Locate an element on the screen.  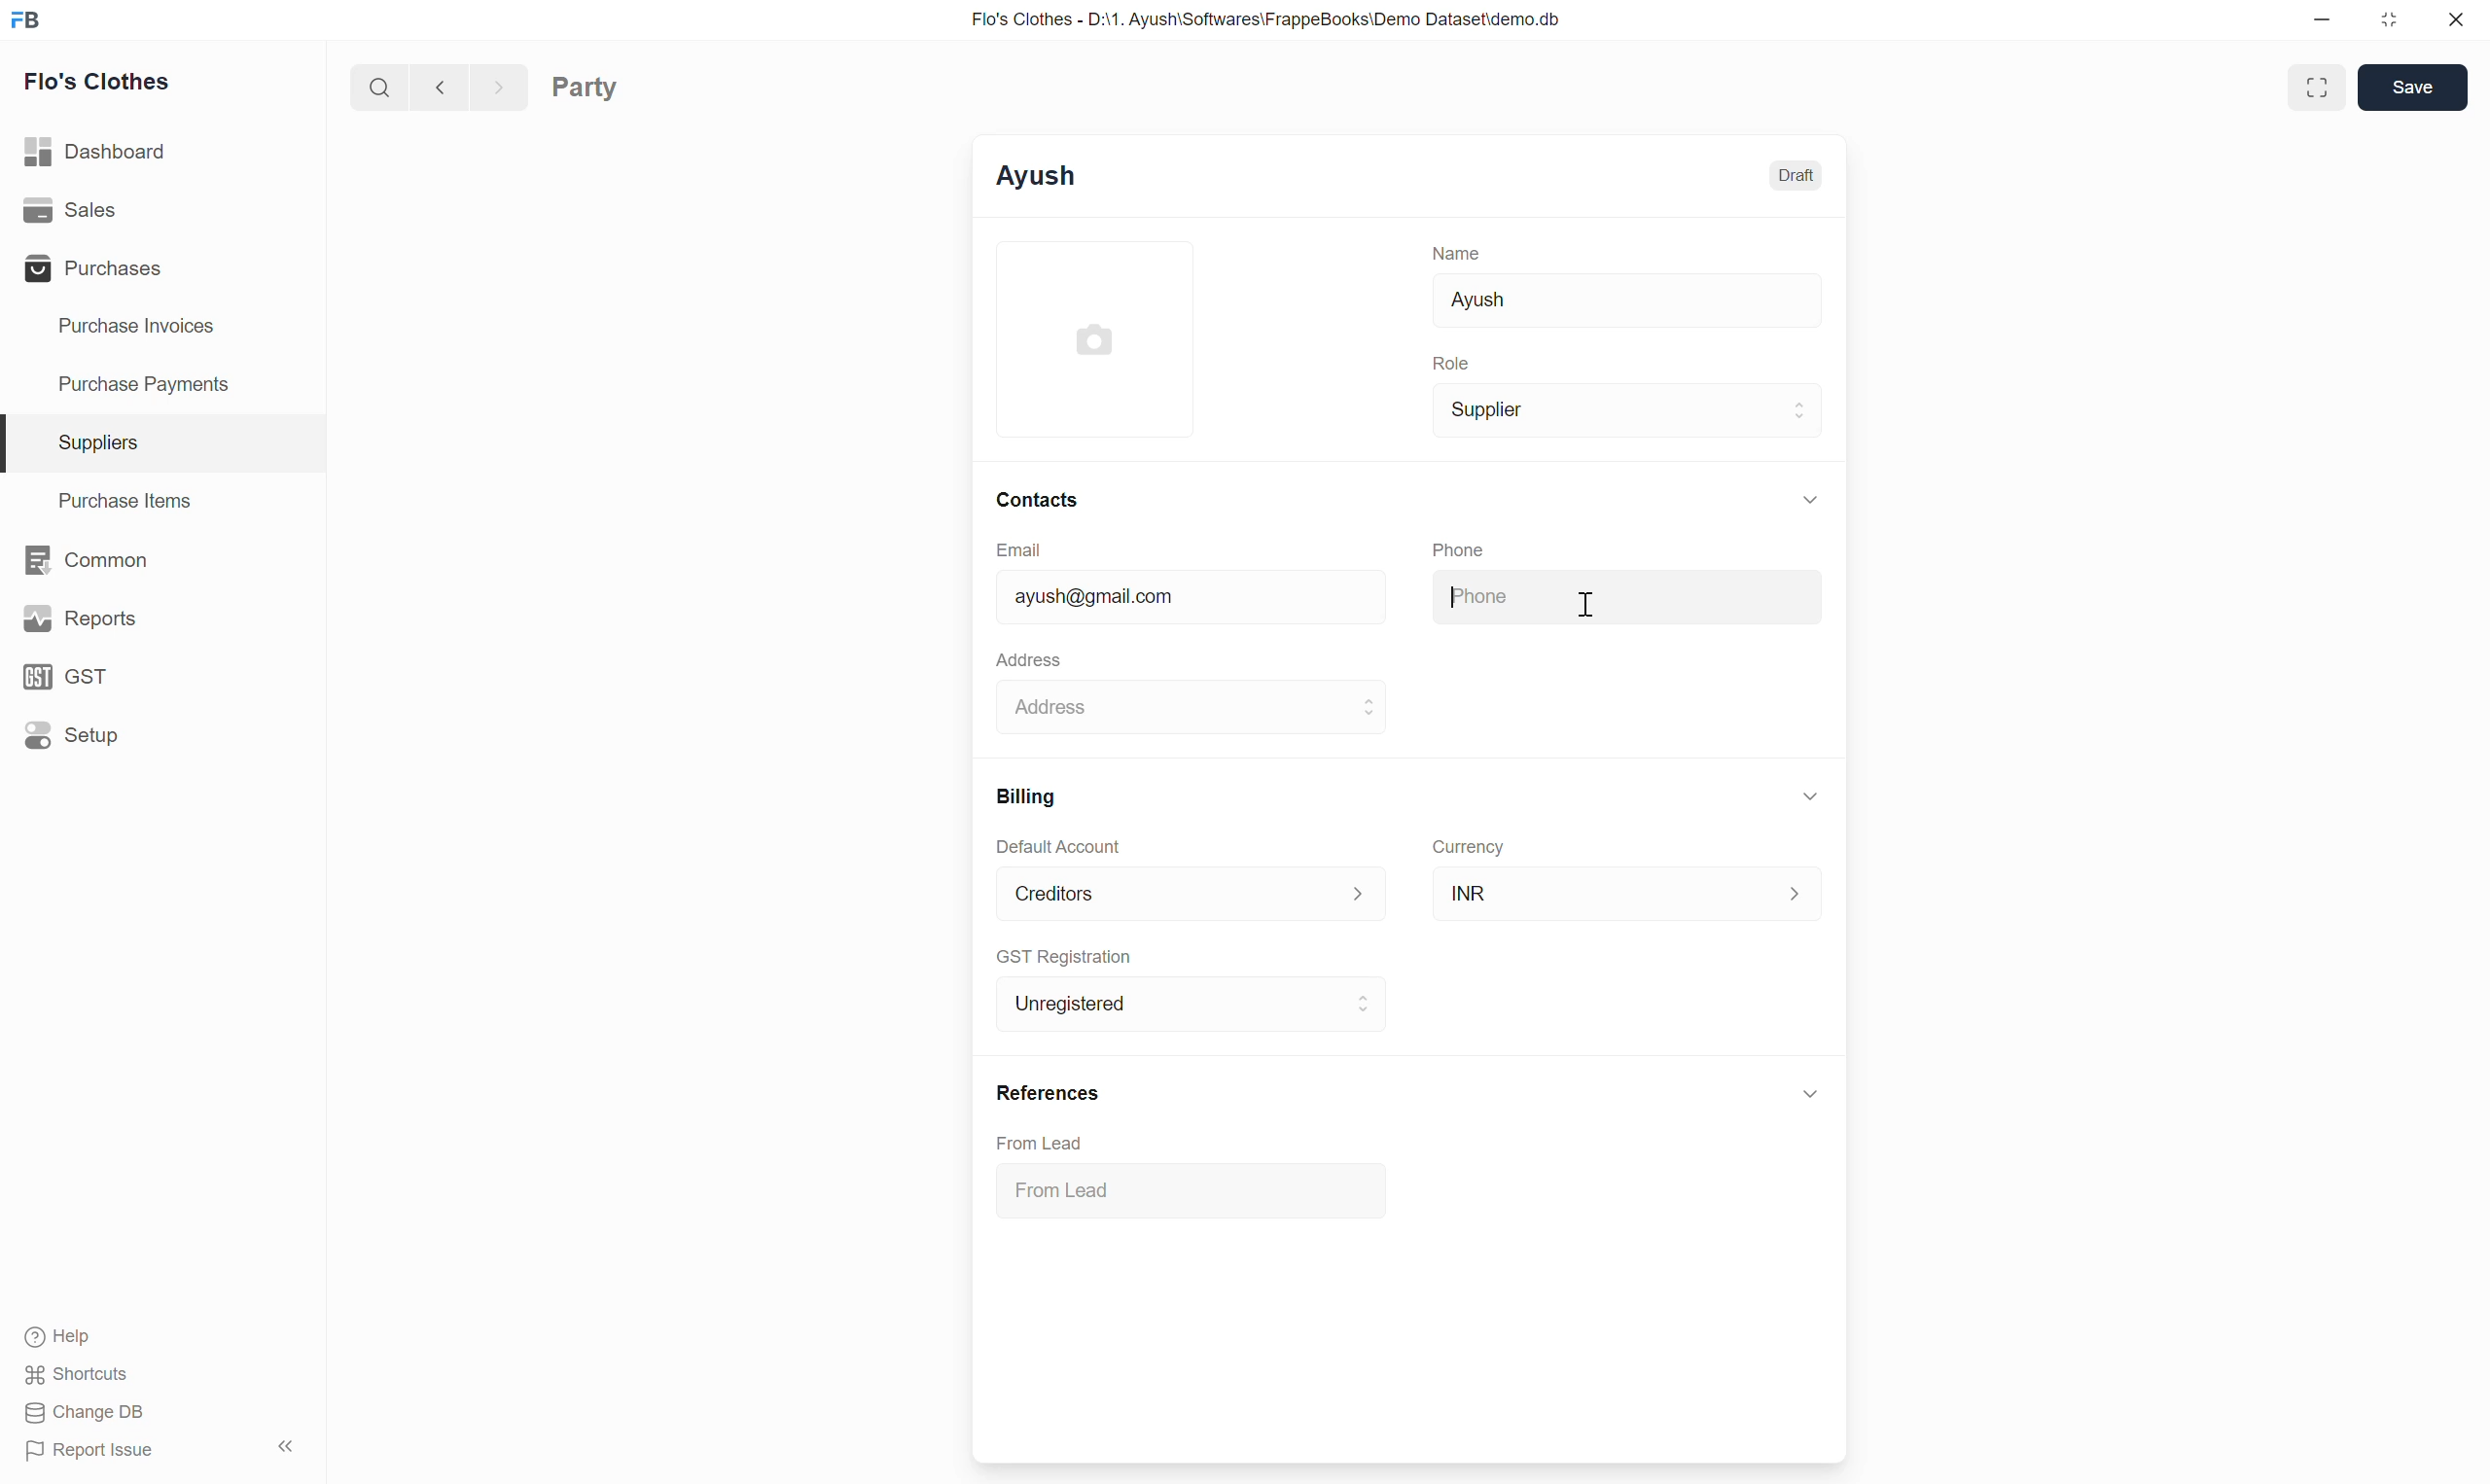
Close is located at coordinates (2457, 19).